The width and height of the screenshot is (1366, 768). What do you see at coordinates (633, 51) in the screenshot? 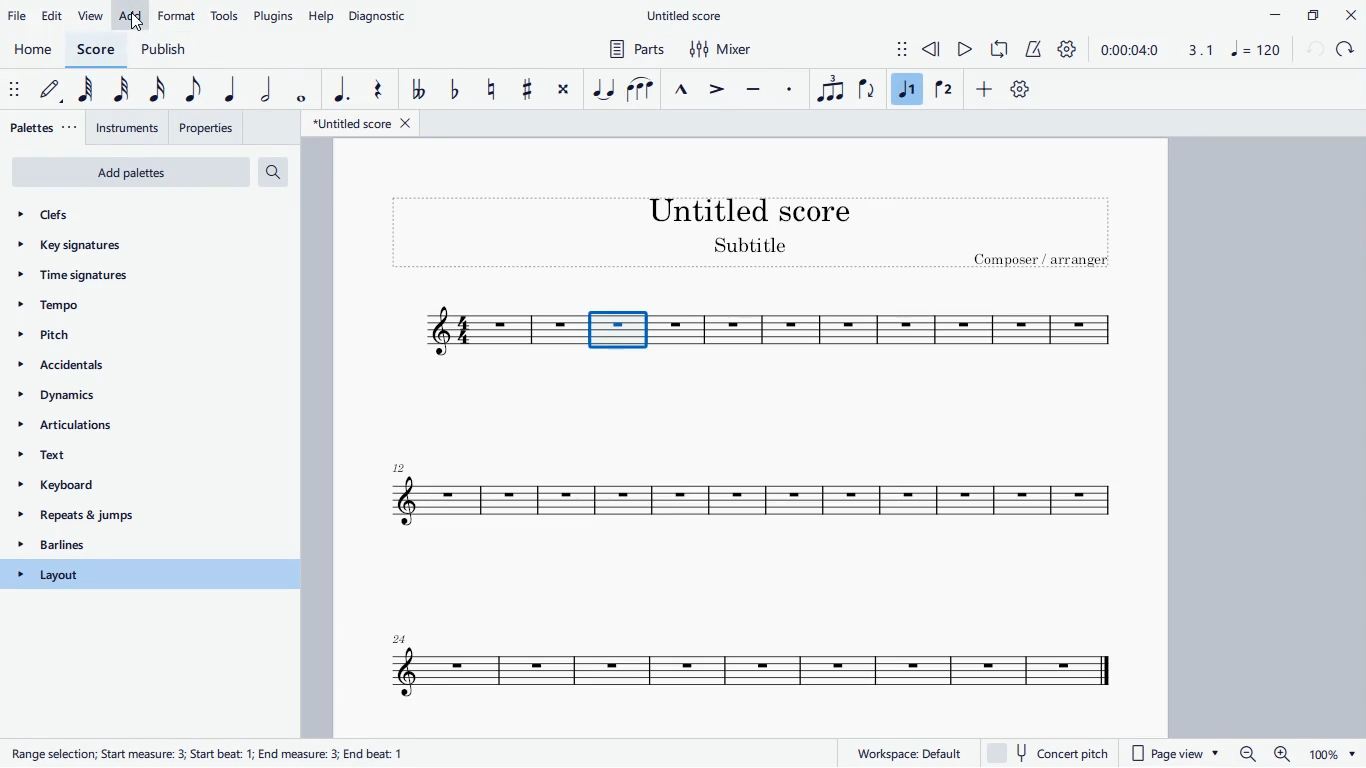
I see `parts` at bounding box center [633, 51].